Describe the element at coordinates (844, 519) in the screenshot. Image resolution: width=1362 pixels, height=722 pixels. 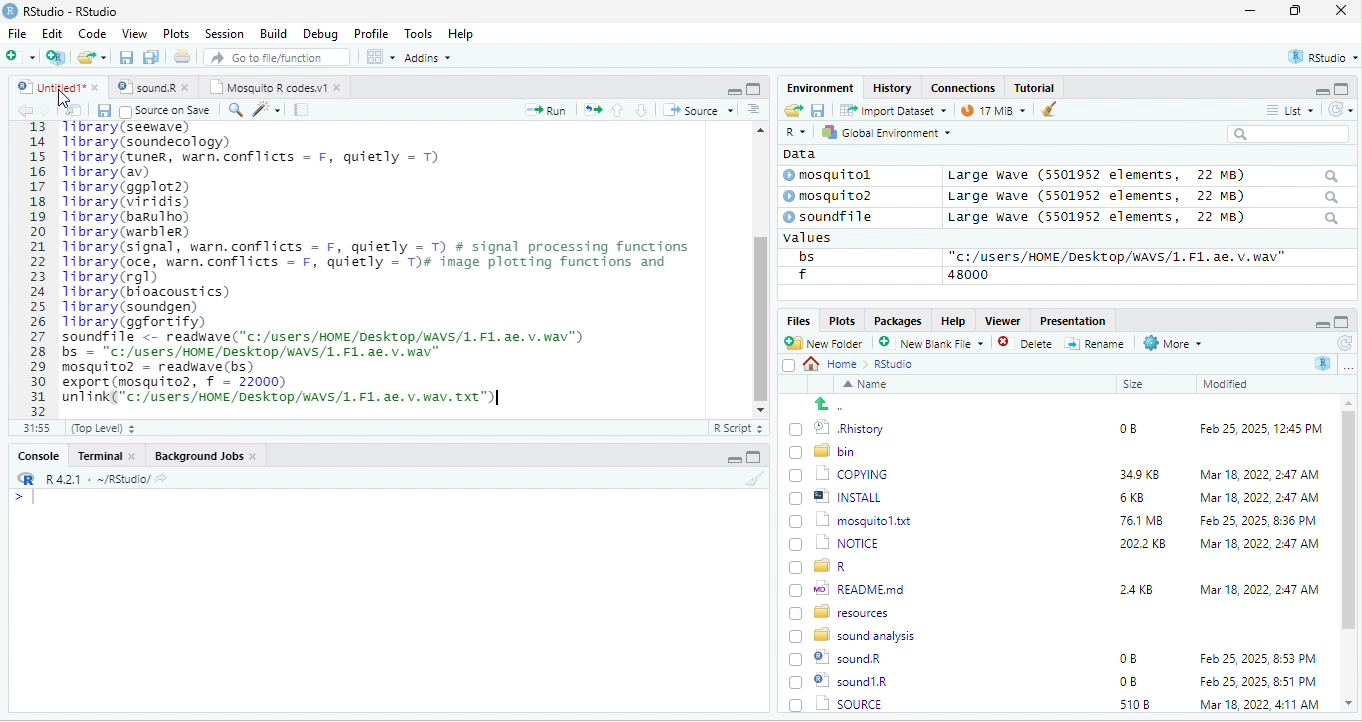
I see `1 mosquitol.txt` at that location.